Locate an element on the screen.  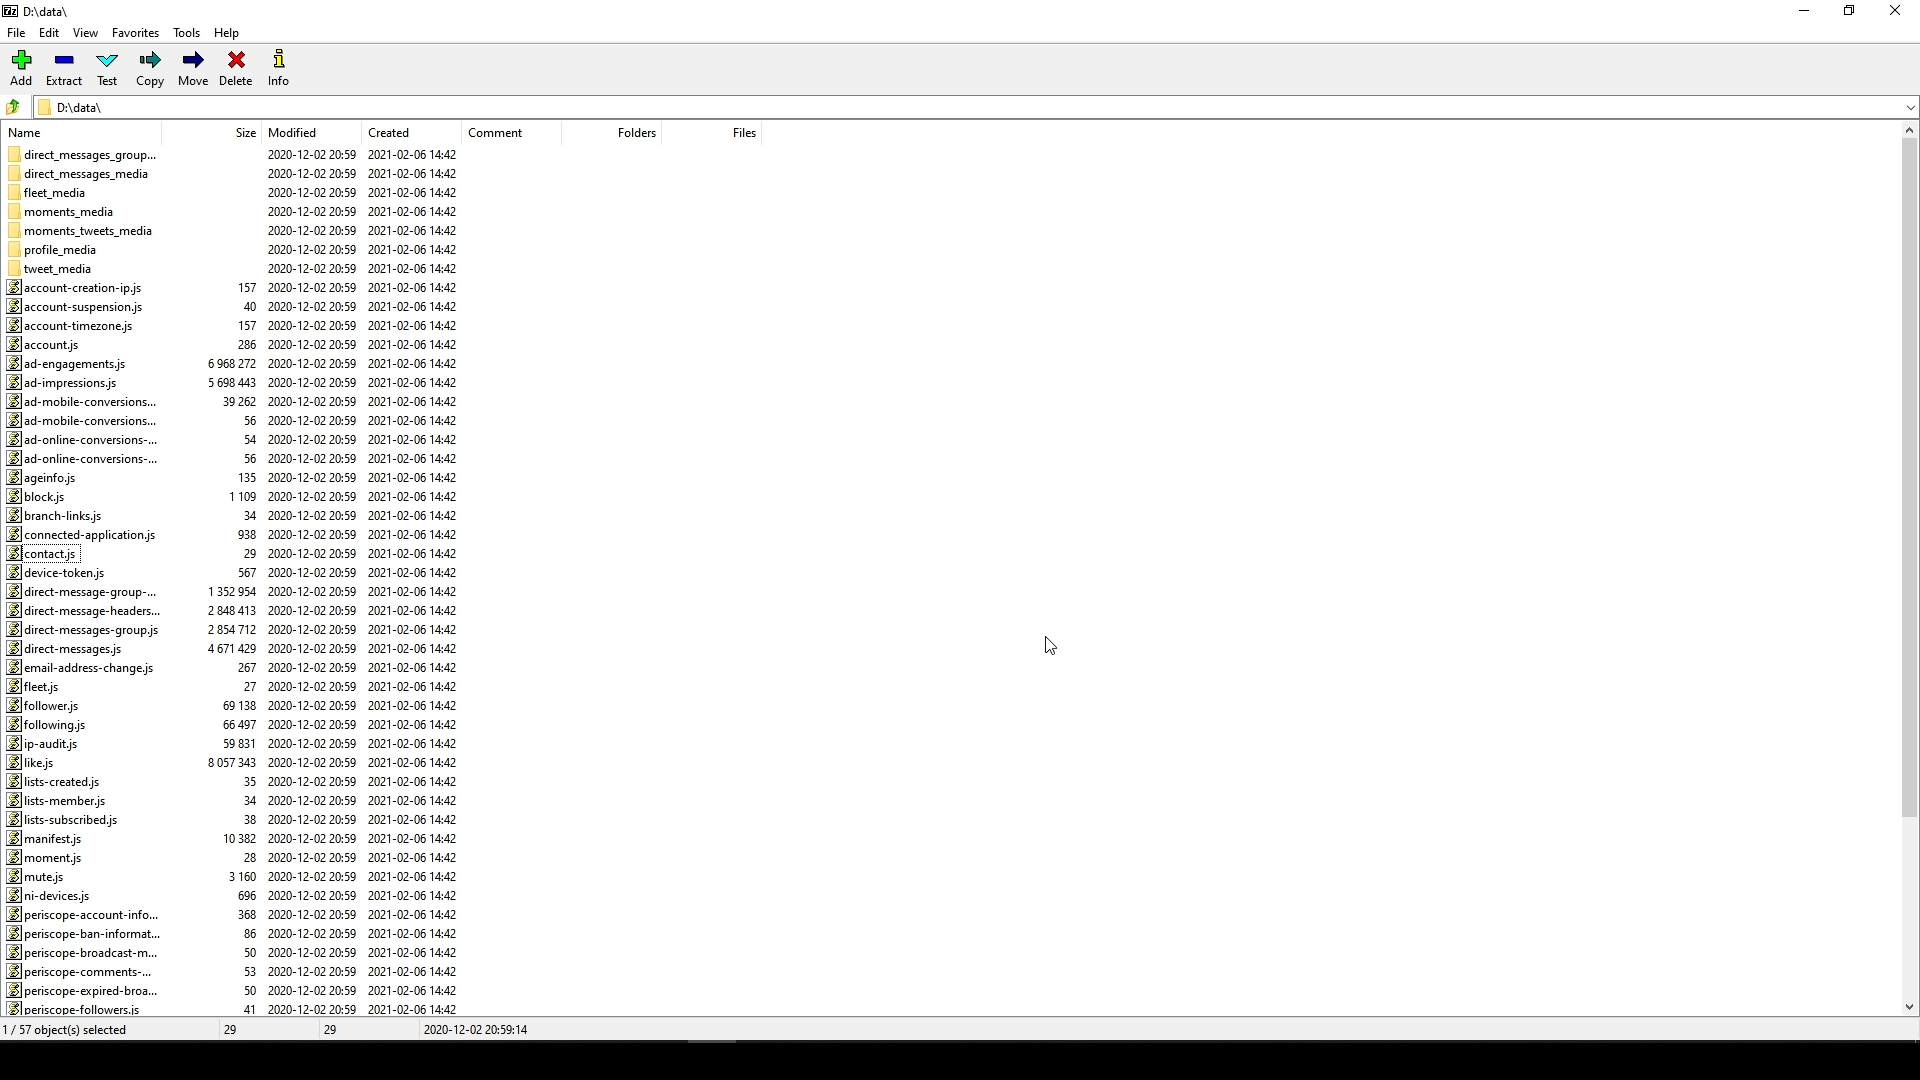
Info is located at coordinates (278, 68).